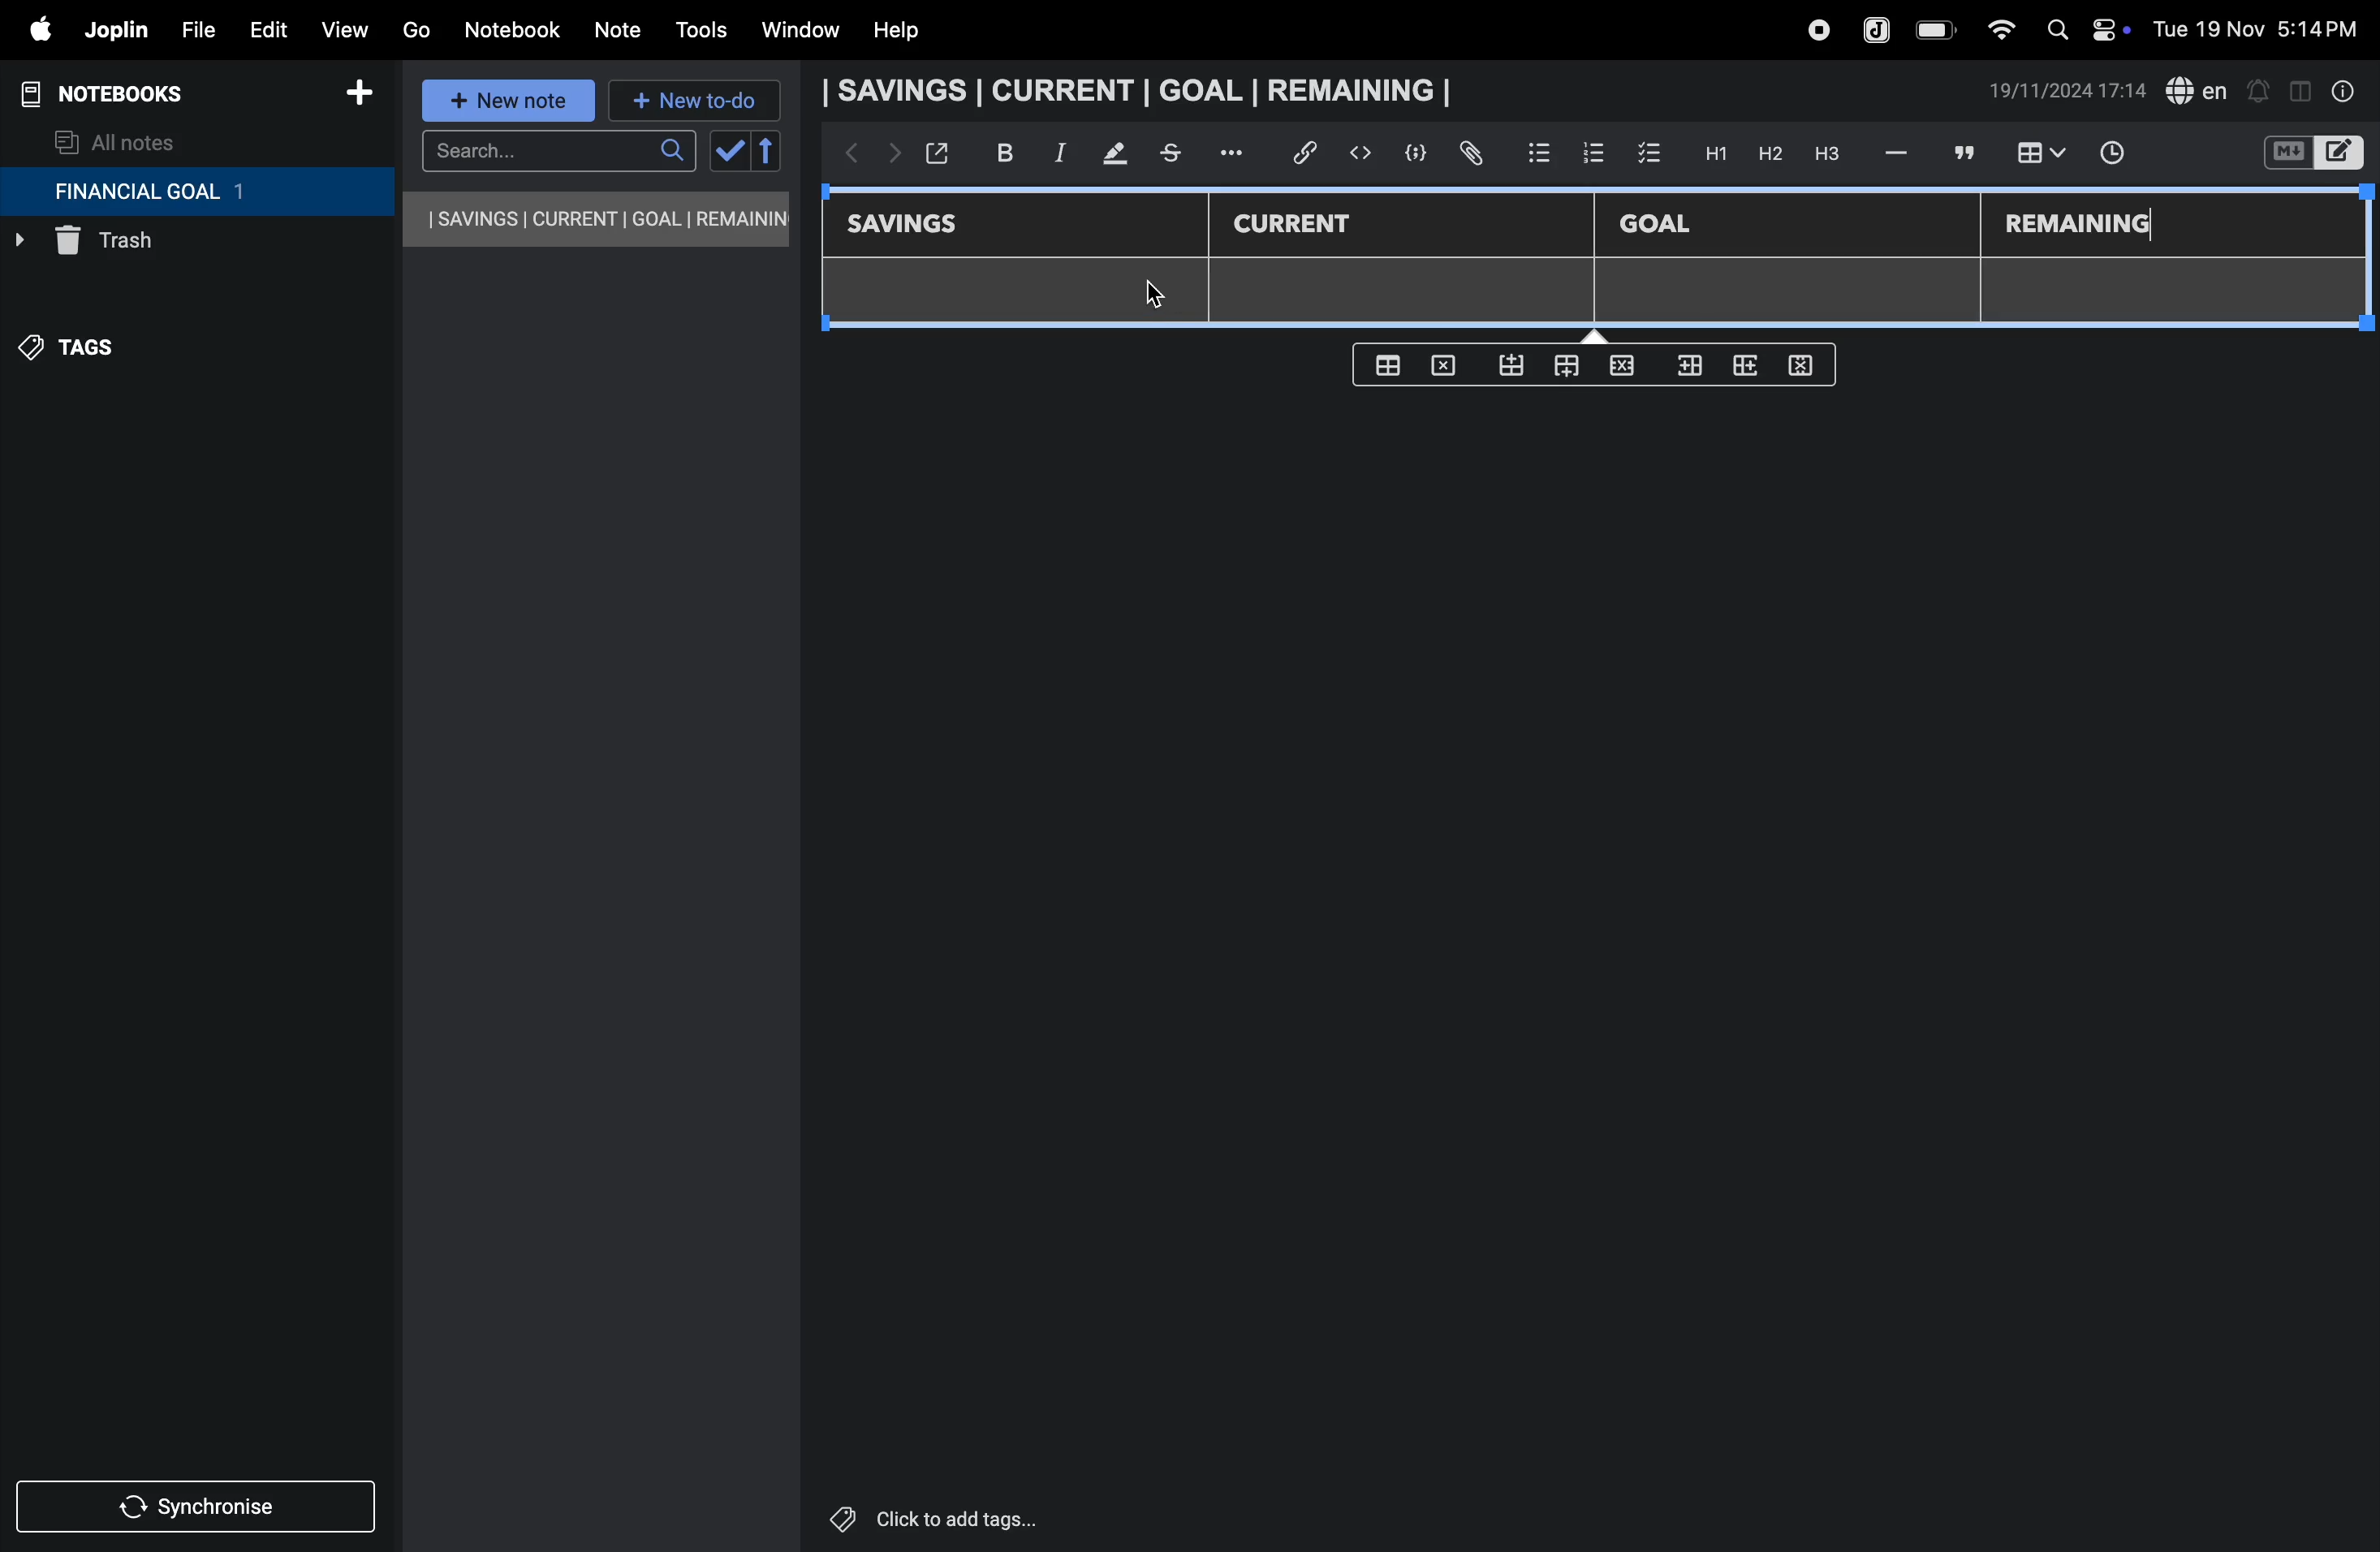 This screenshot has height=1552, width=2380. I want to click on go, so click(416, 27).